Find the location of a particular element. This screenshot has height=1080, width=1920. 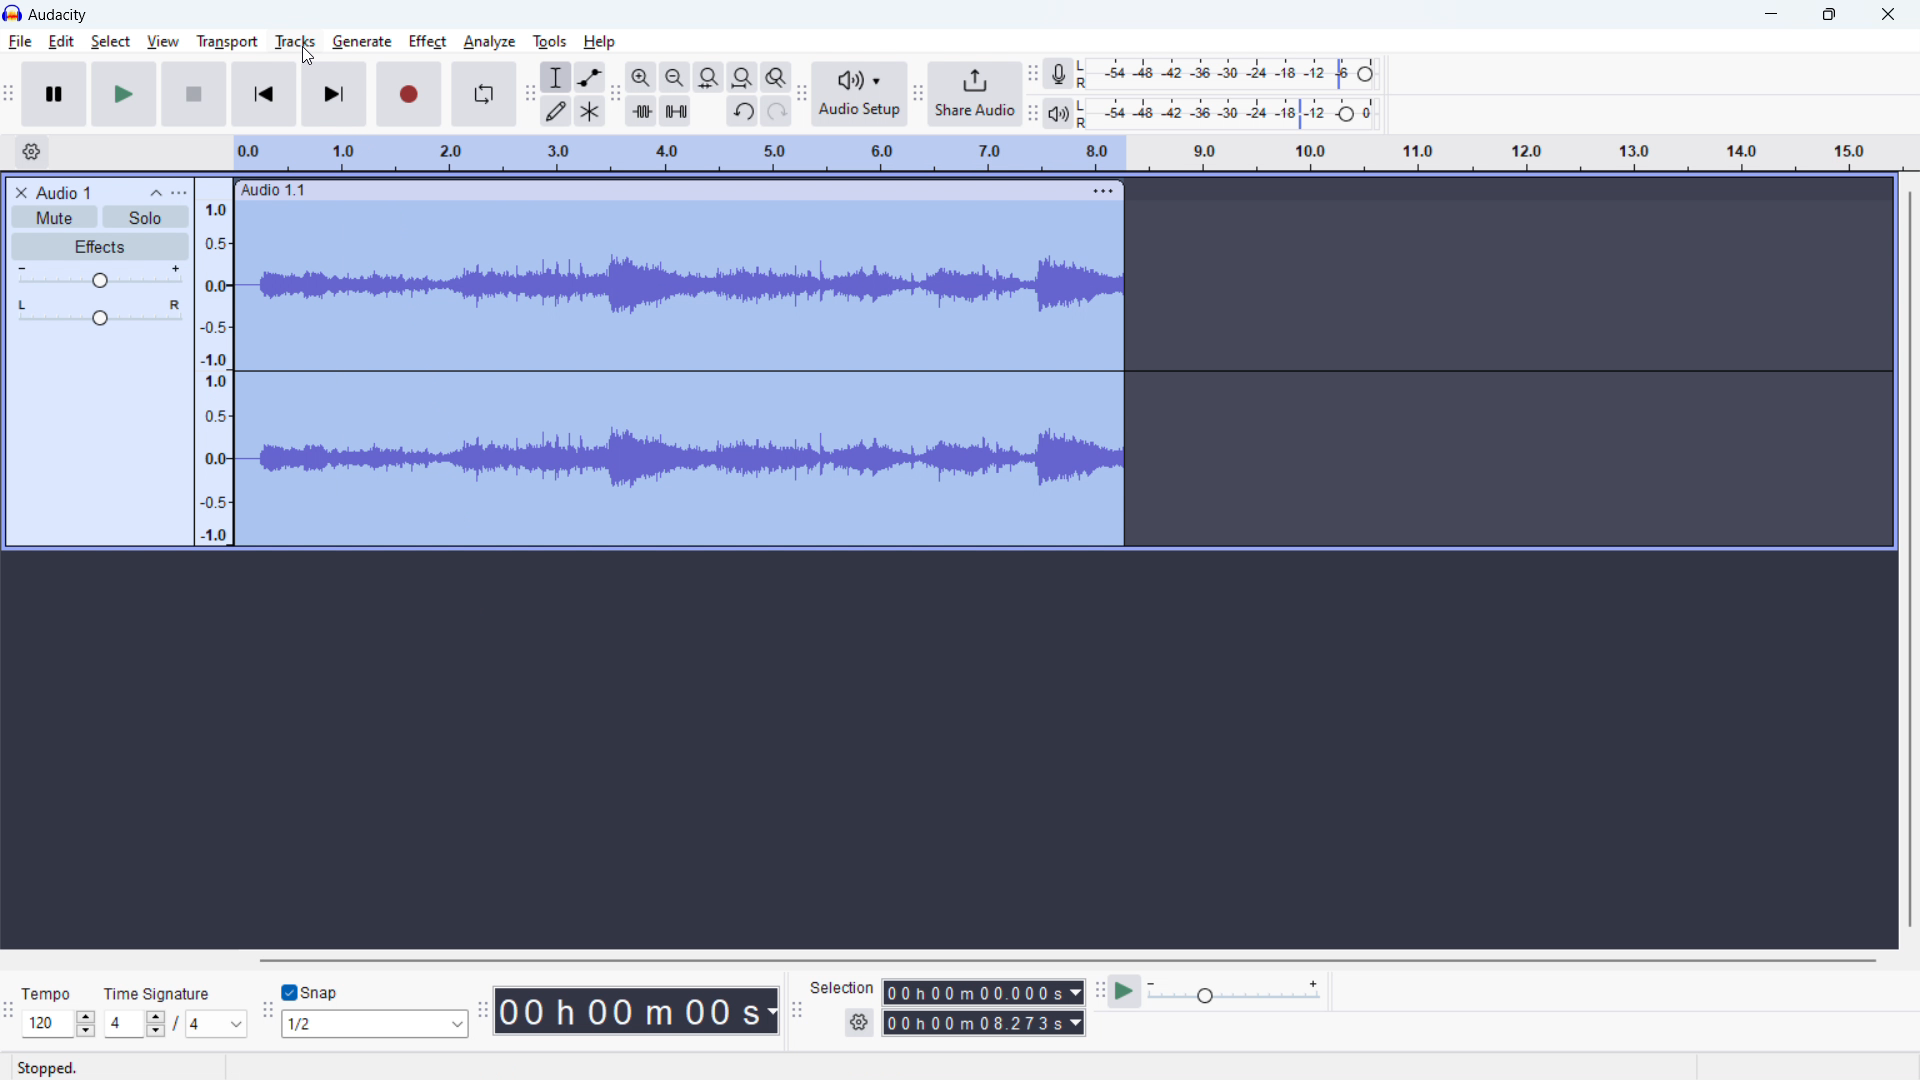

time signature toolbar is located at coordinates (9, 1011).